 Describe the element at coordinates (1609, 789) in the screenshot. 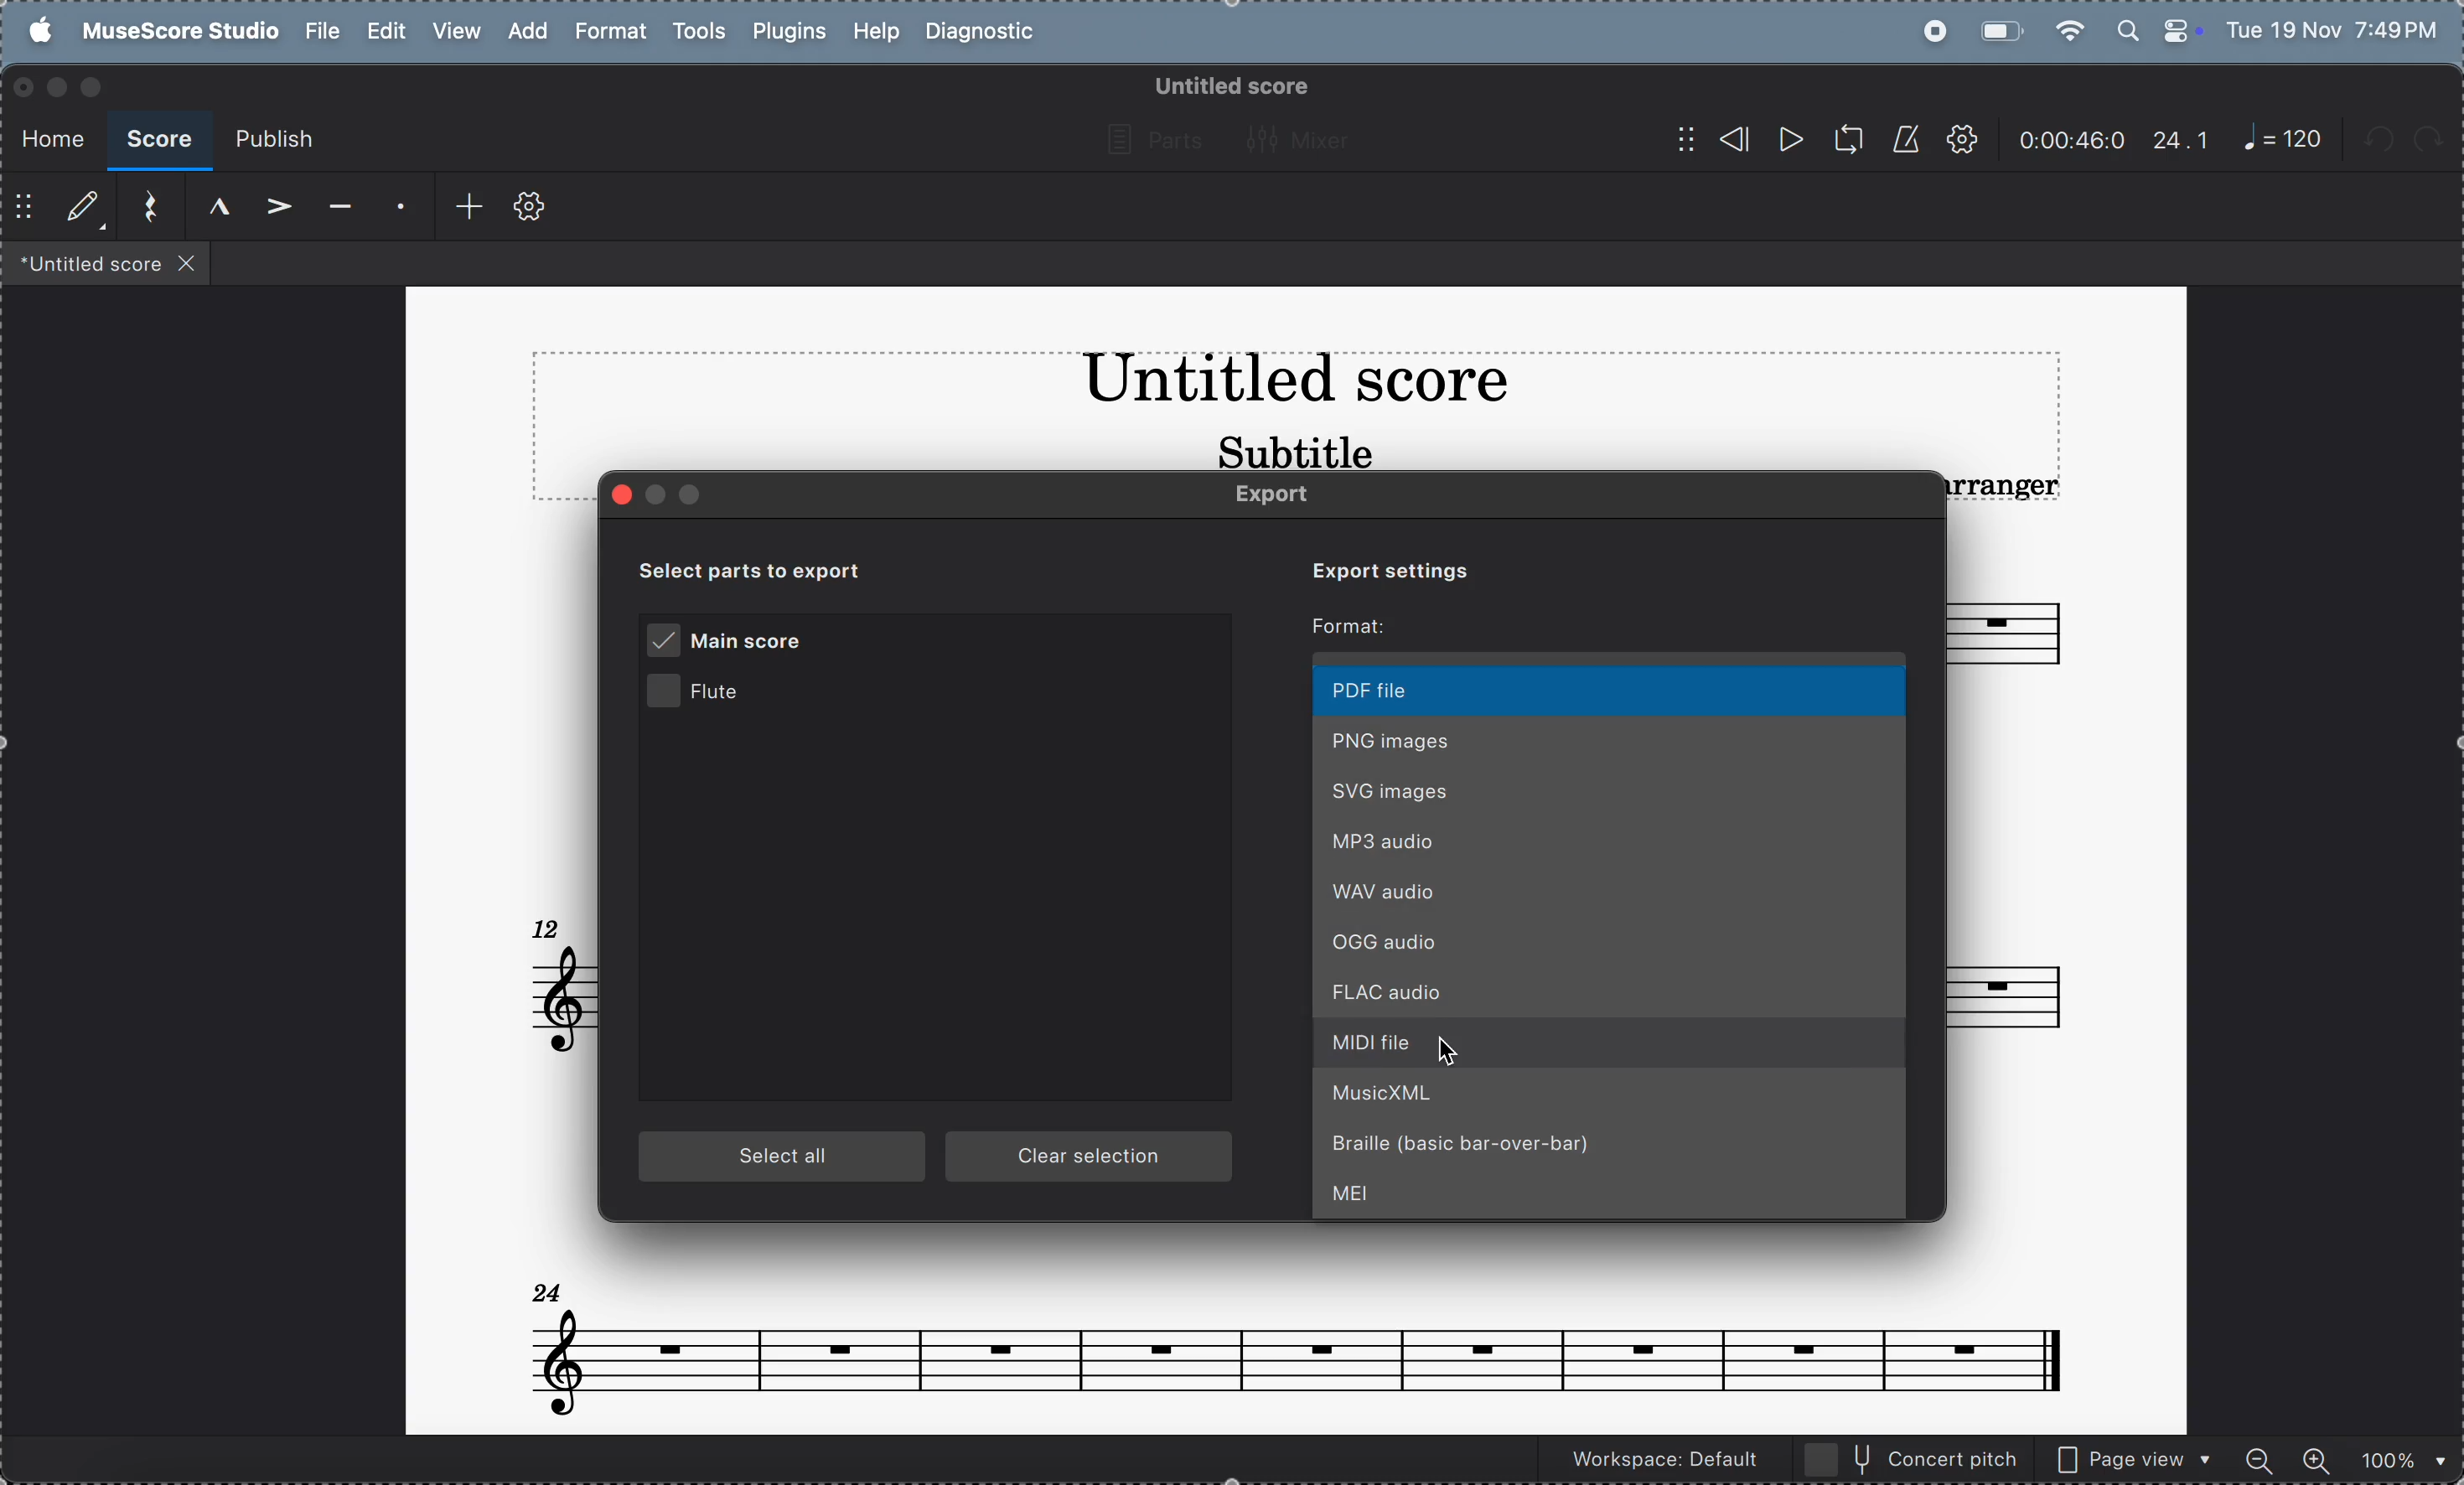

I see `SVG images` at that location.